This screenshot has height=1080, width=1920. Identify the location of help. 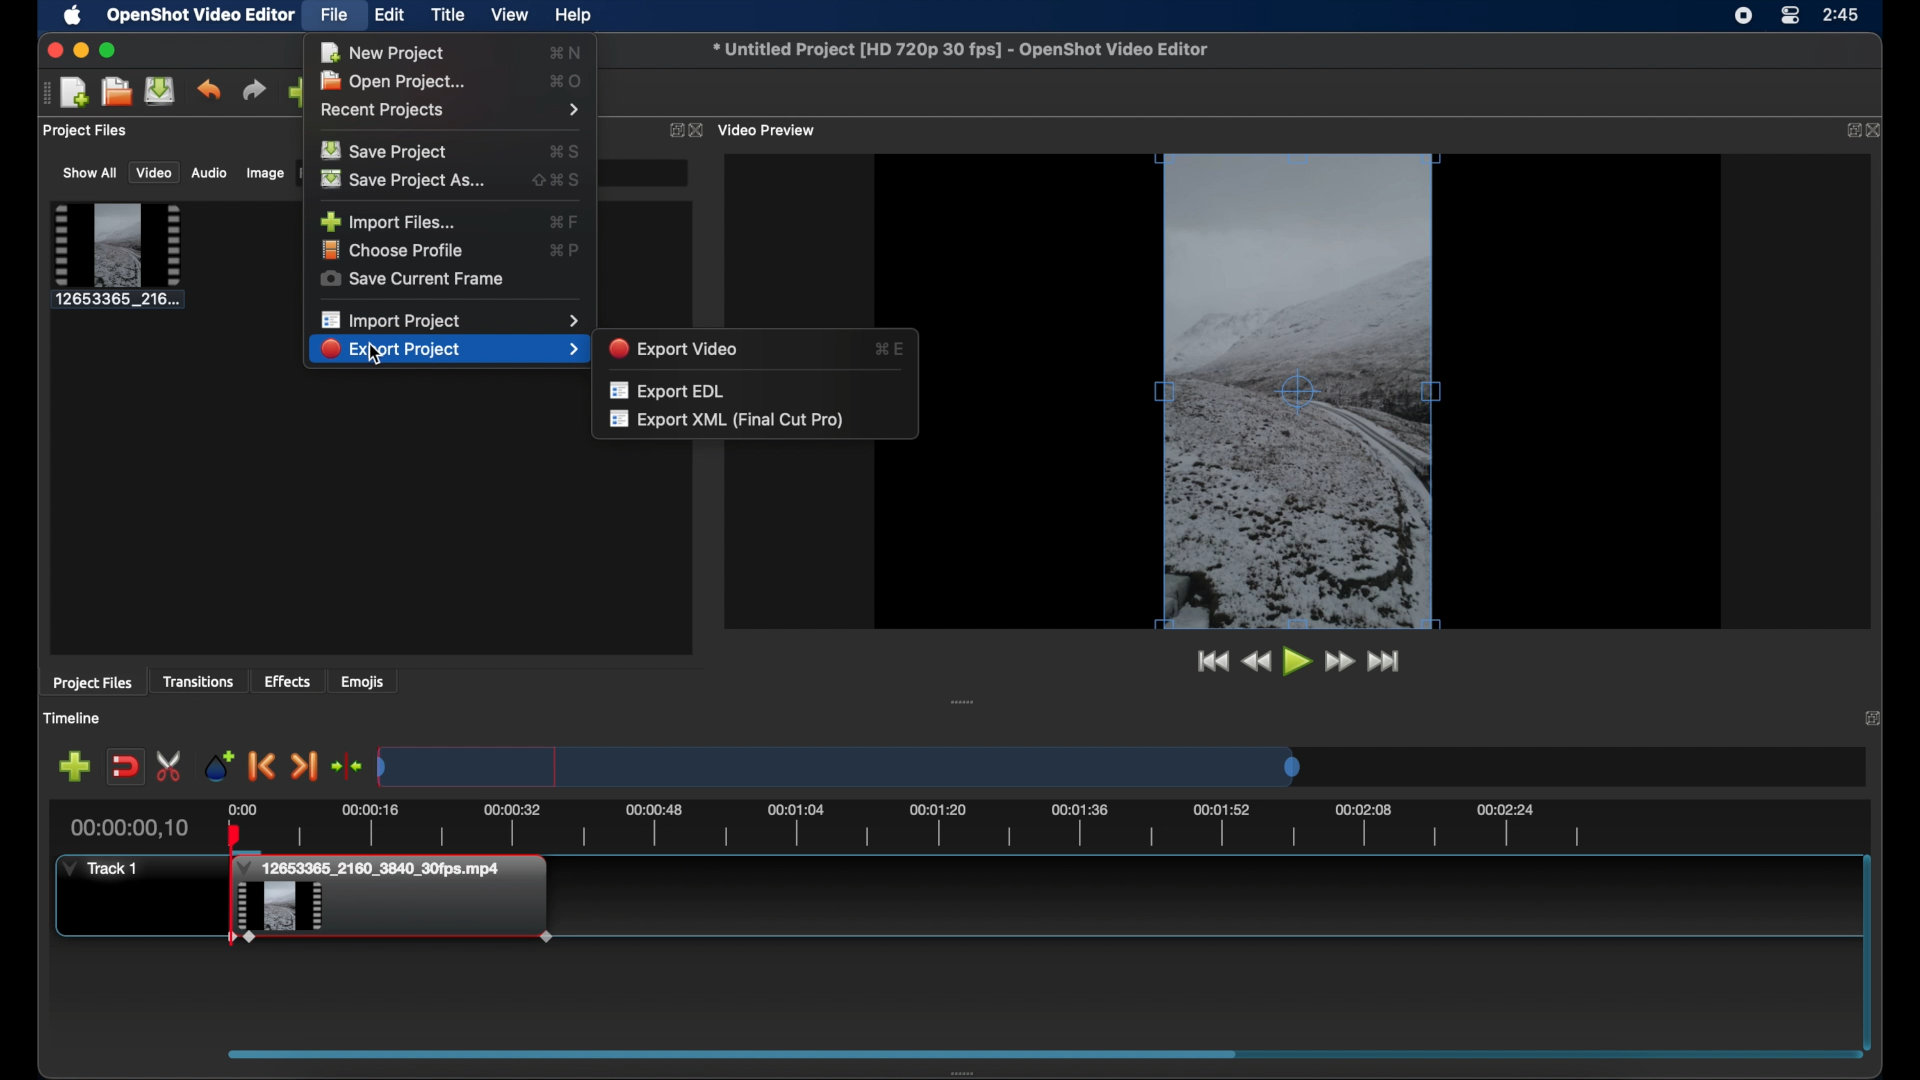
(576, 15).